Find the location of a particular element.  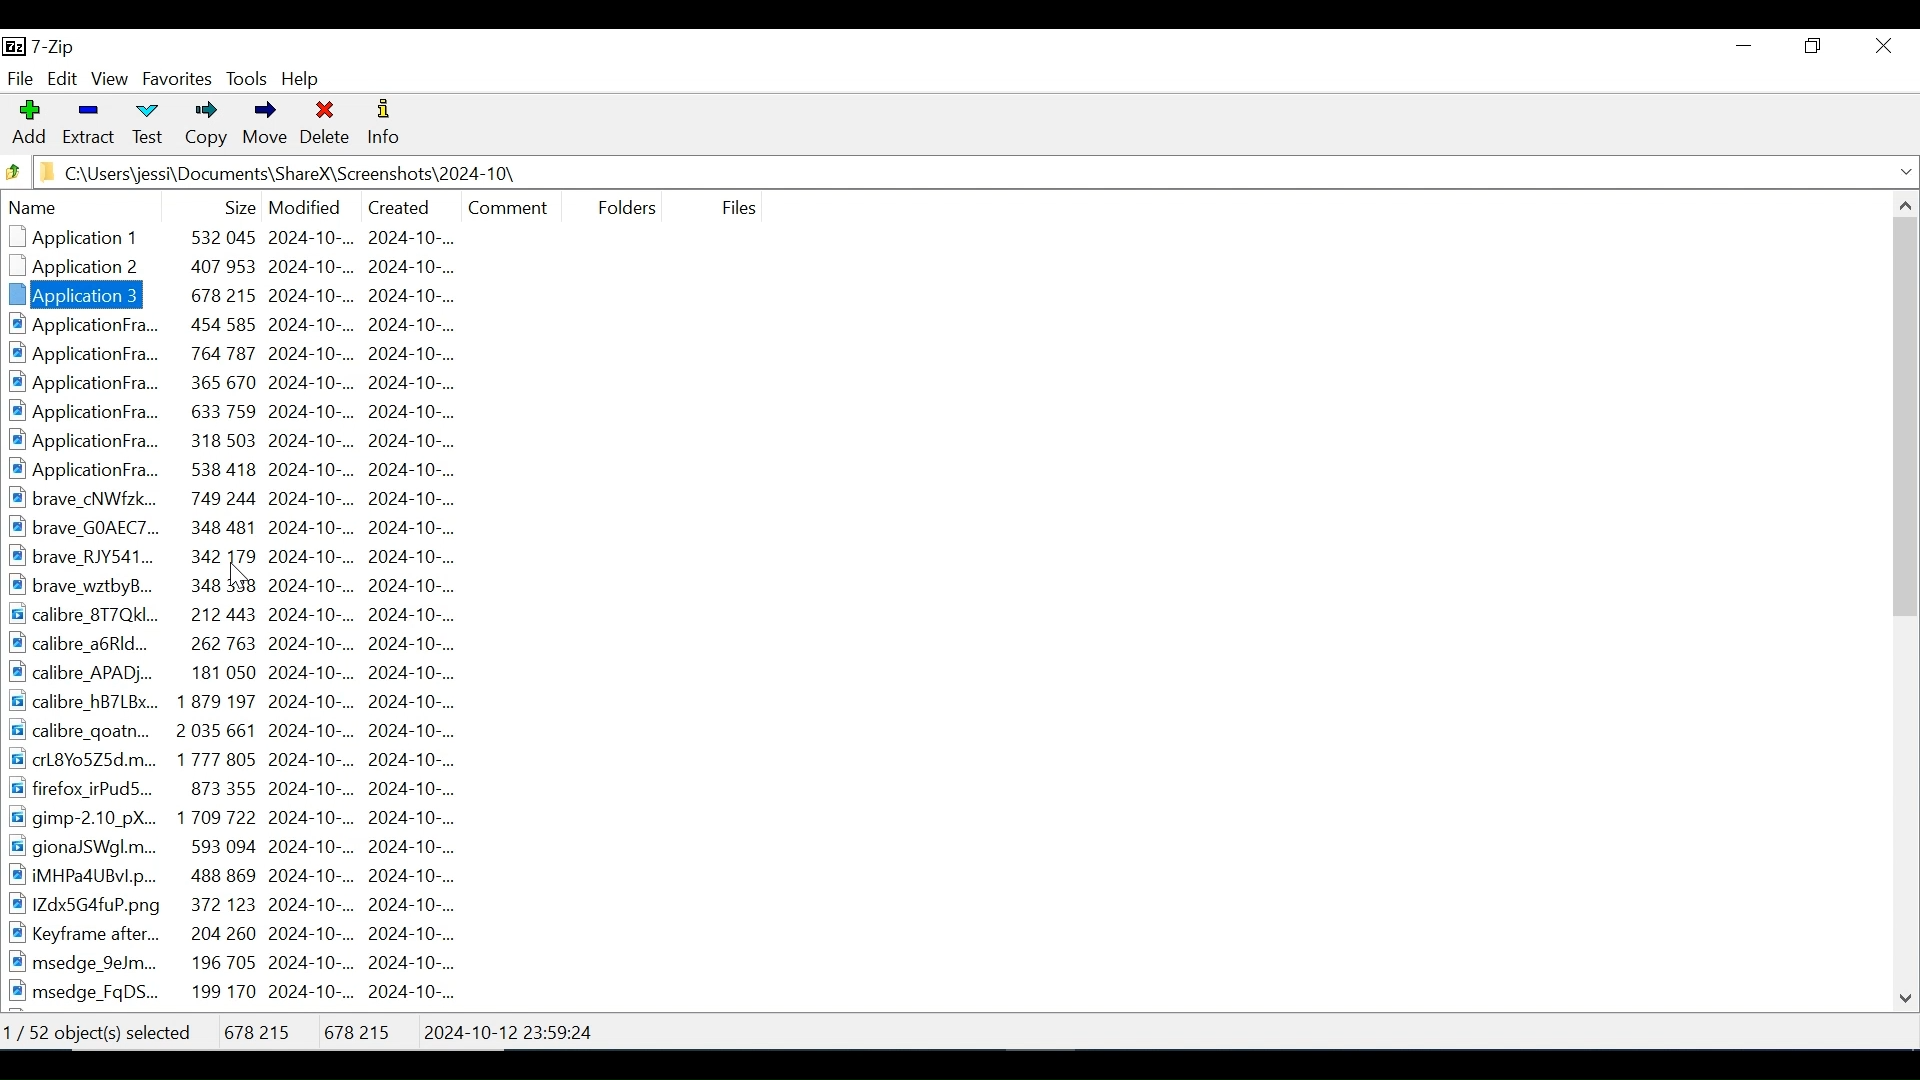

Add is located at coordinates (29, 124).